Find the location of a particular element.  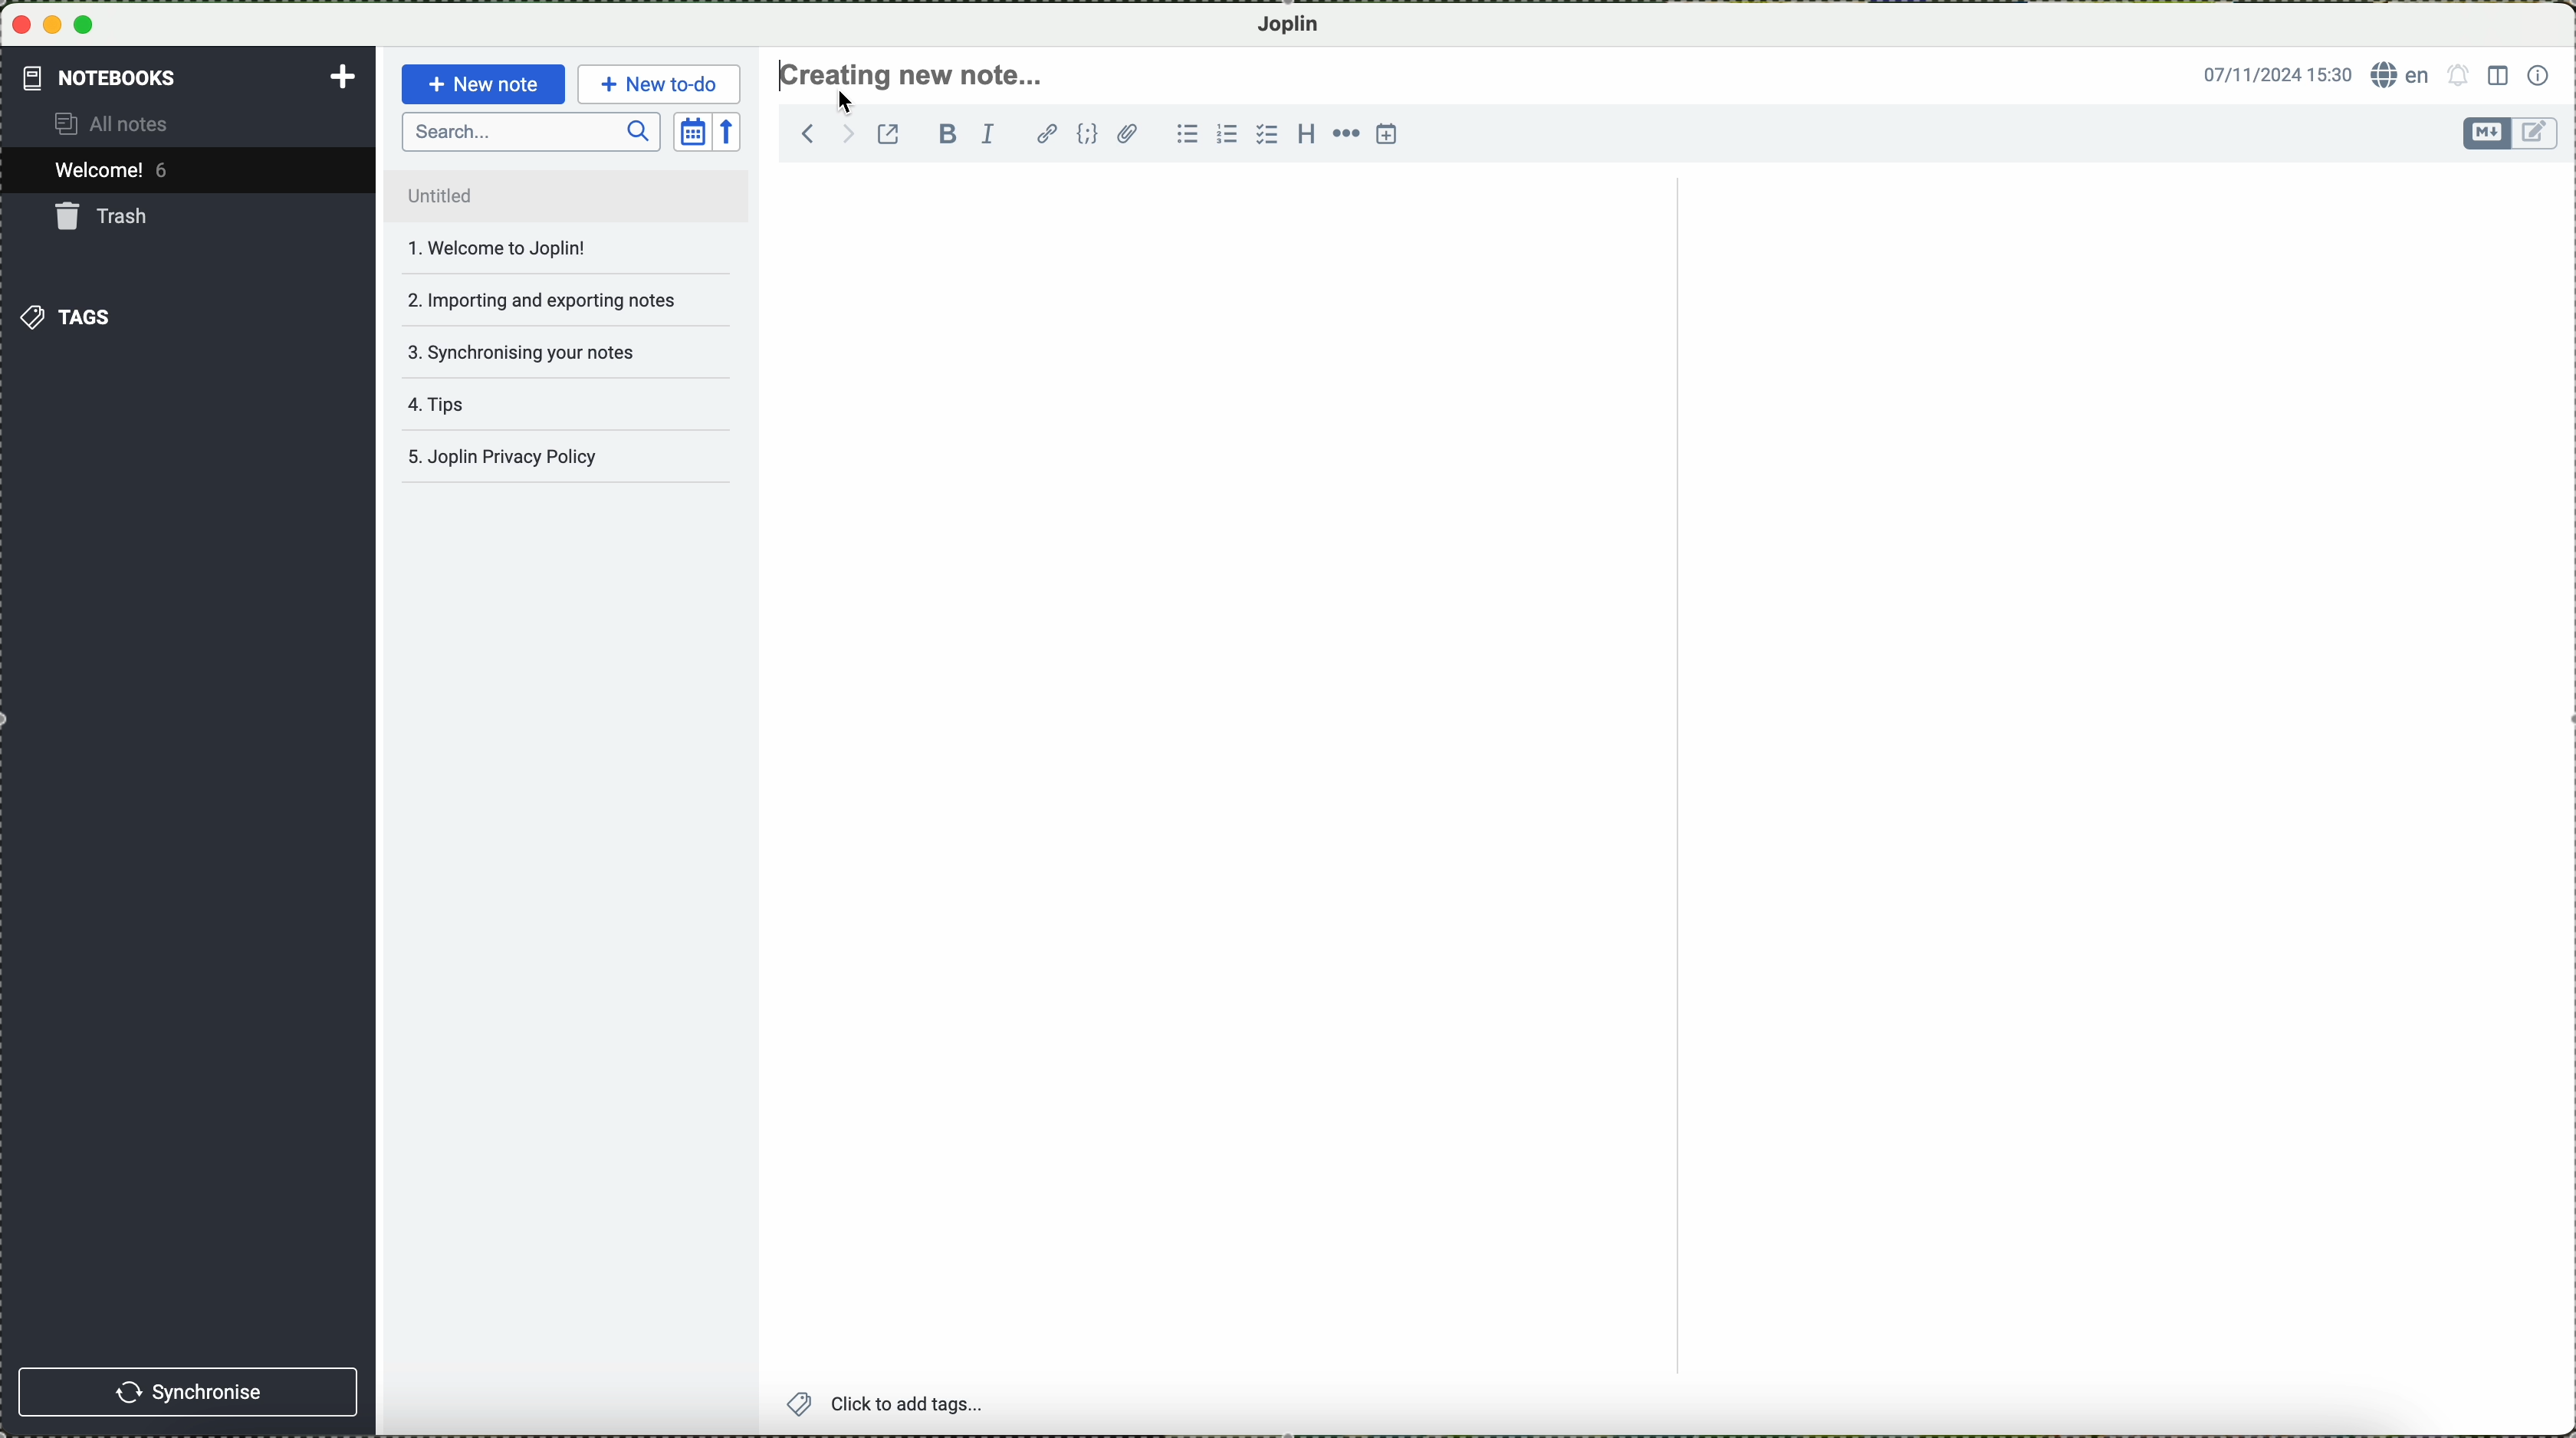

note properties is located at coordinates (2539, 73).